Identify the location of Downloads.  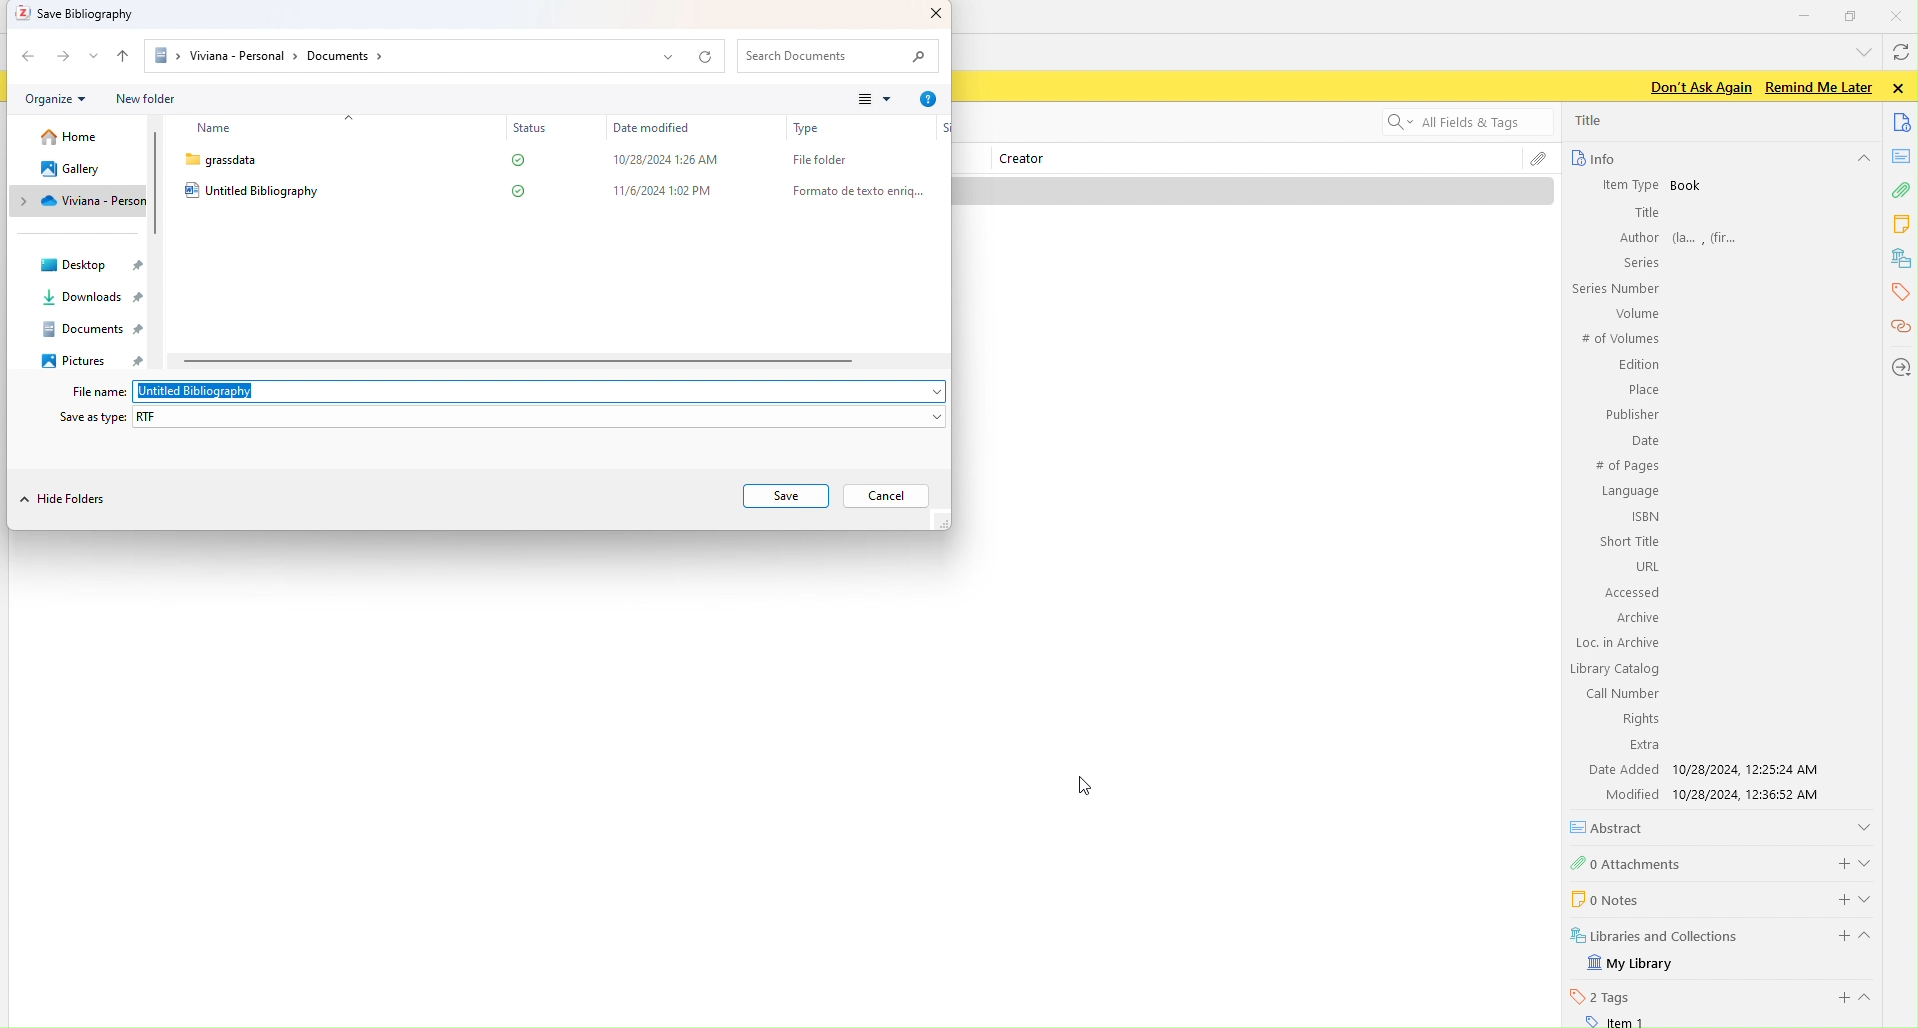
(82, 301).